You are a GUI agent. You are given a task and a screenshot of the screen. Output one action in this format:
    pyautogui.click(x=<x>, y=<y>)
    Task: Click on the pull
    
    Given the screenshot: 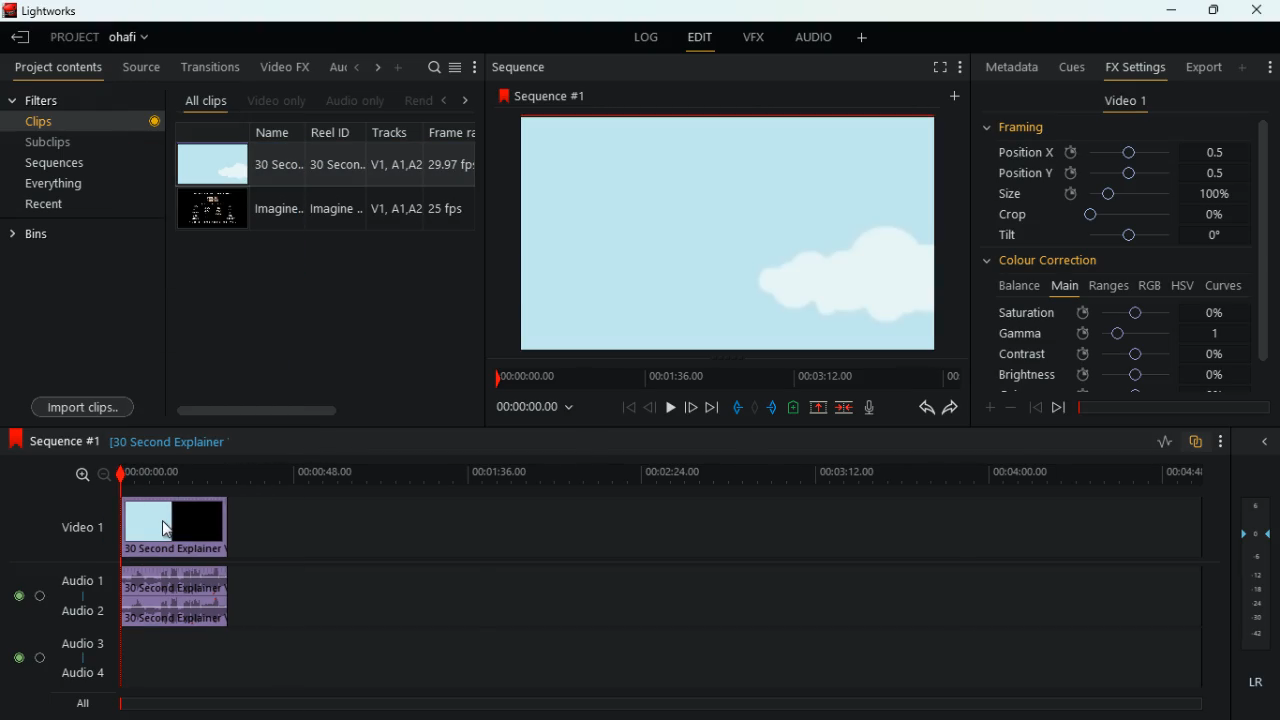 What is the action you would take?
    pyautogui.click(x=736, y=406)
    